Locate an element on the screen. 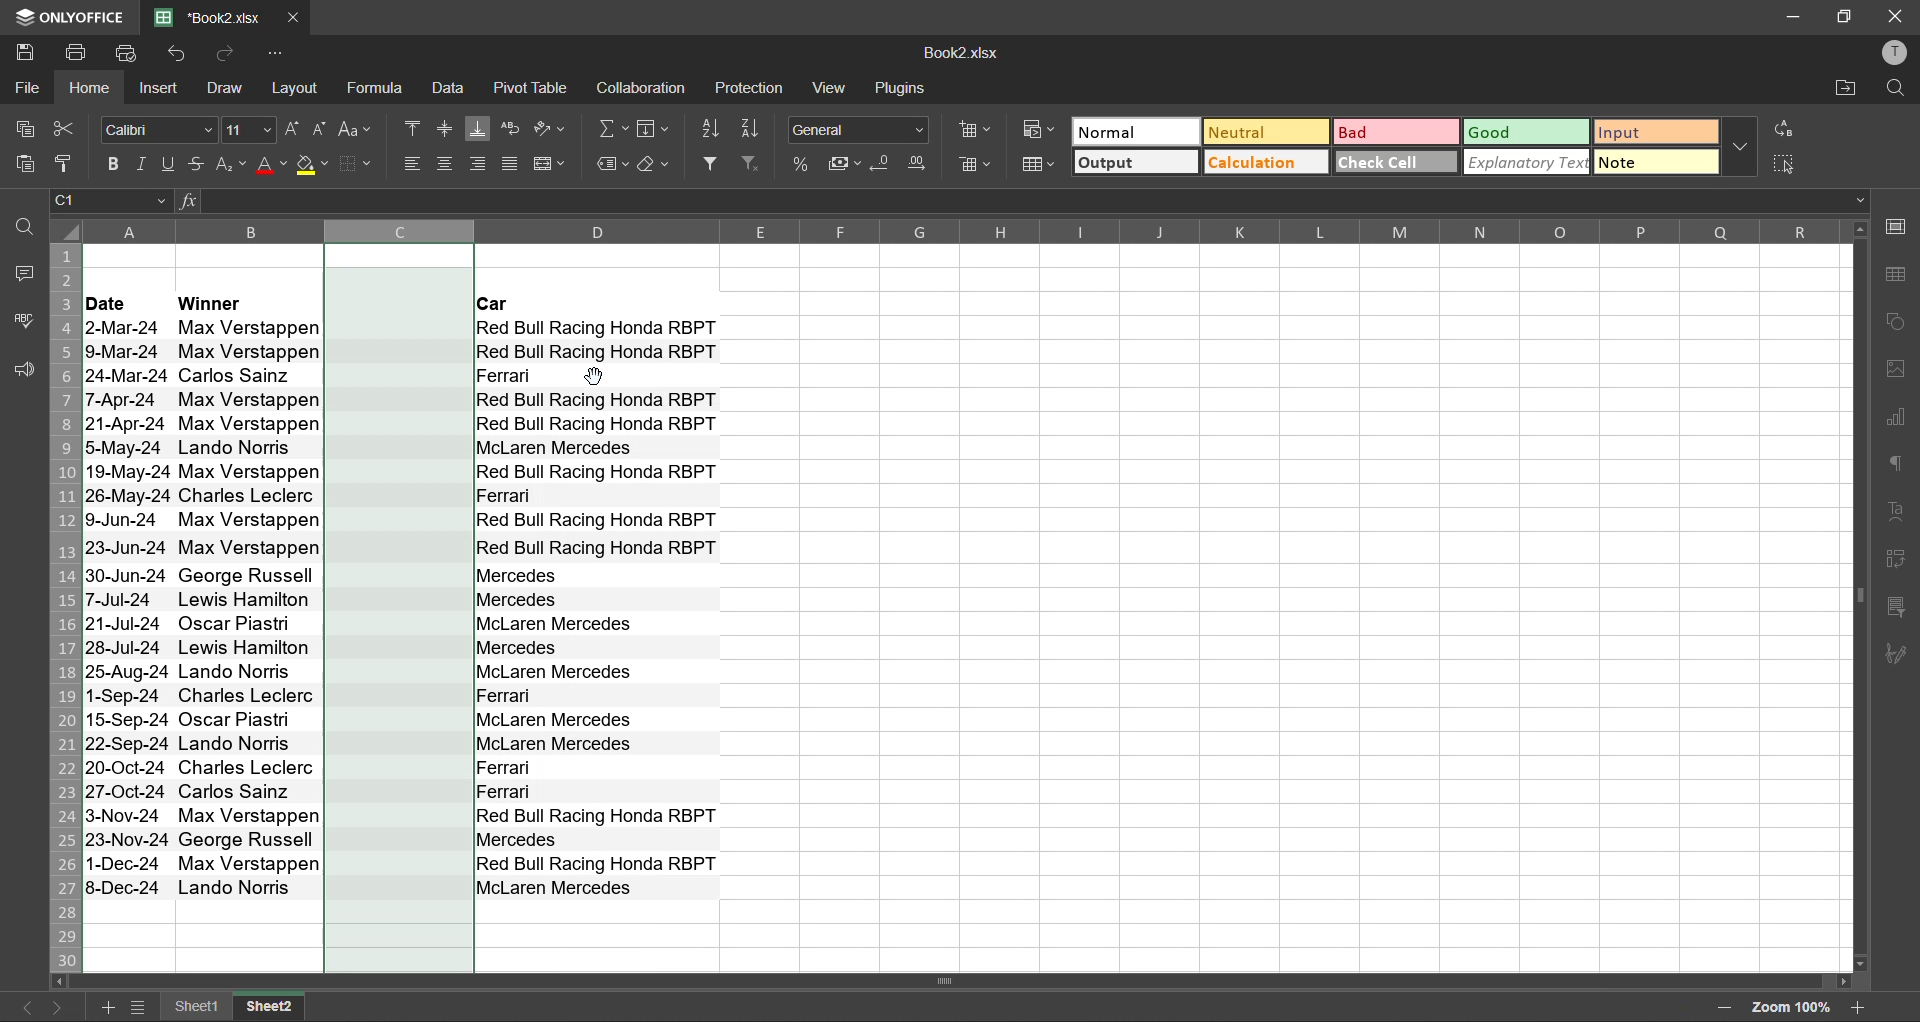 This screenshot has width=1920, height=1022. copy style is located at coordinates (71, 165).